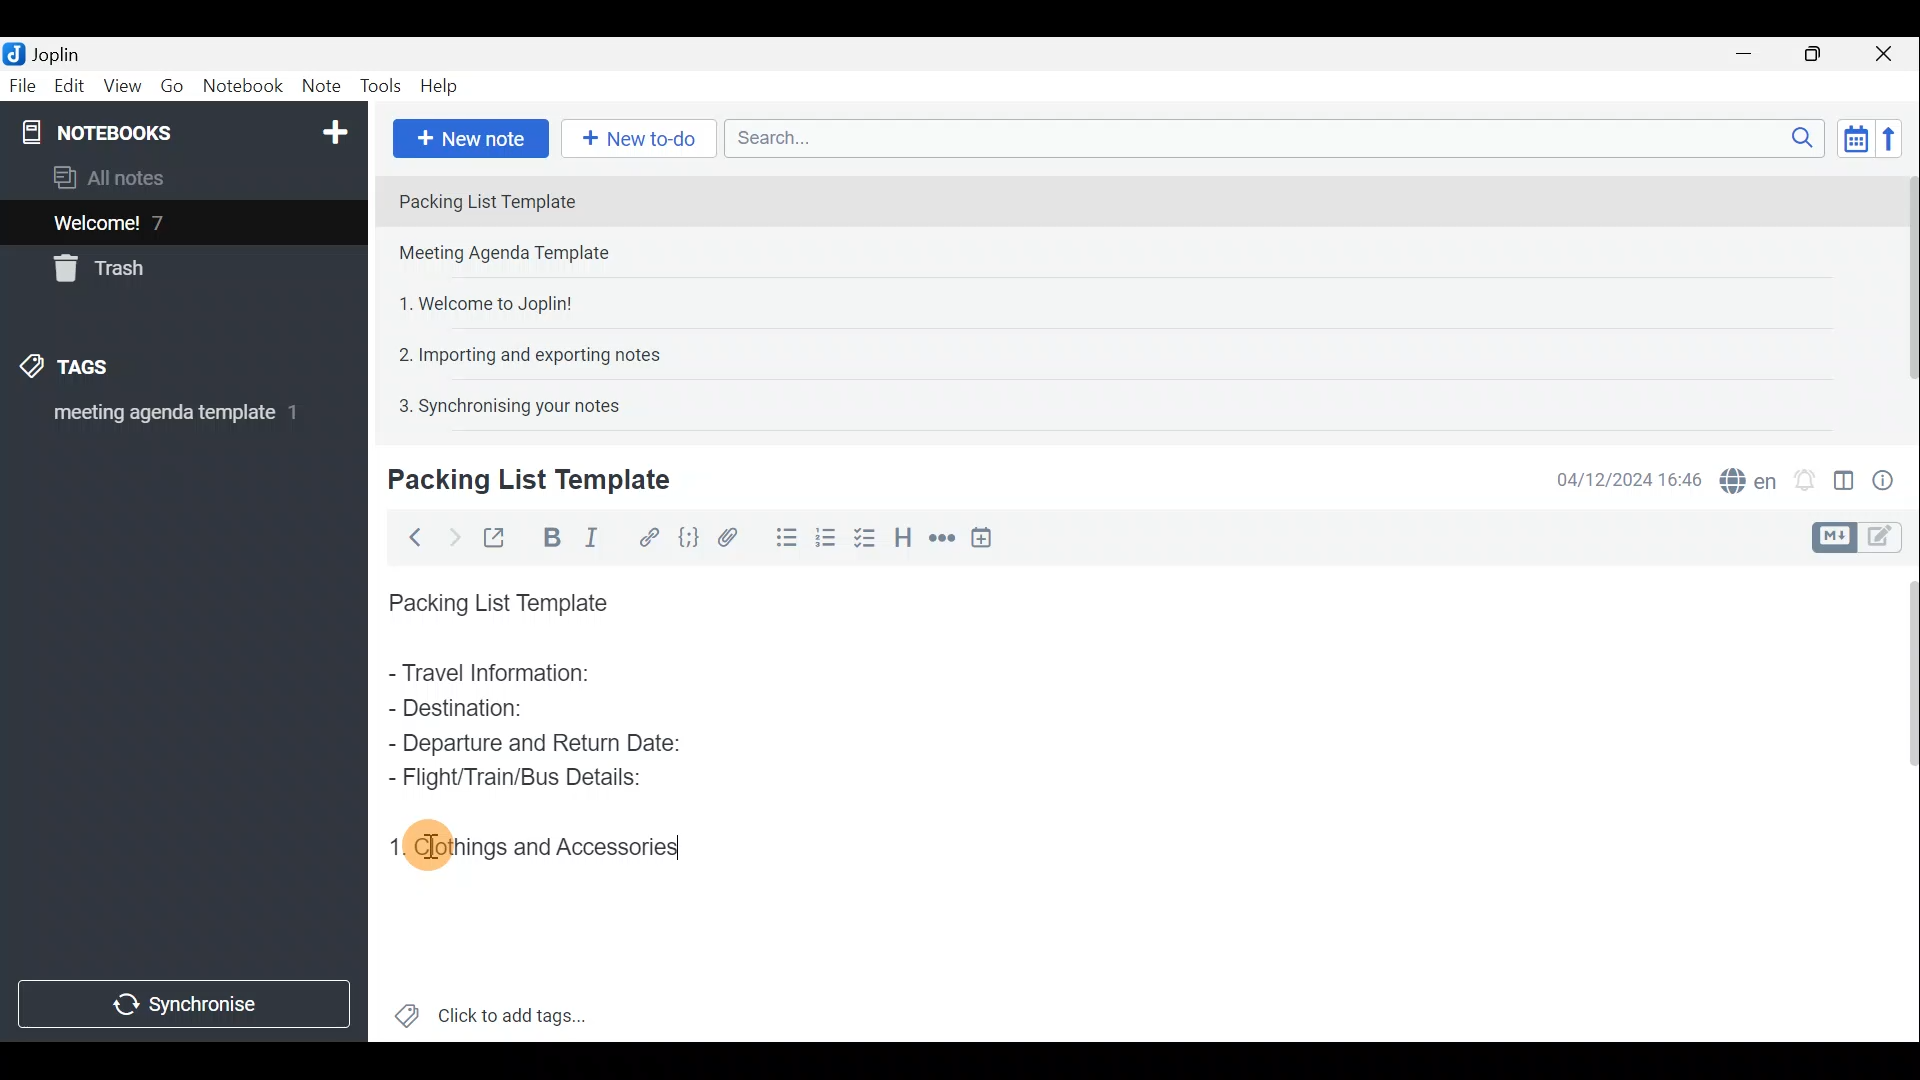  What do you see at coordinates (116, 177) in the screenshot?
I see `All notes` at bounding box center [116, 177].